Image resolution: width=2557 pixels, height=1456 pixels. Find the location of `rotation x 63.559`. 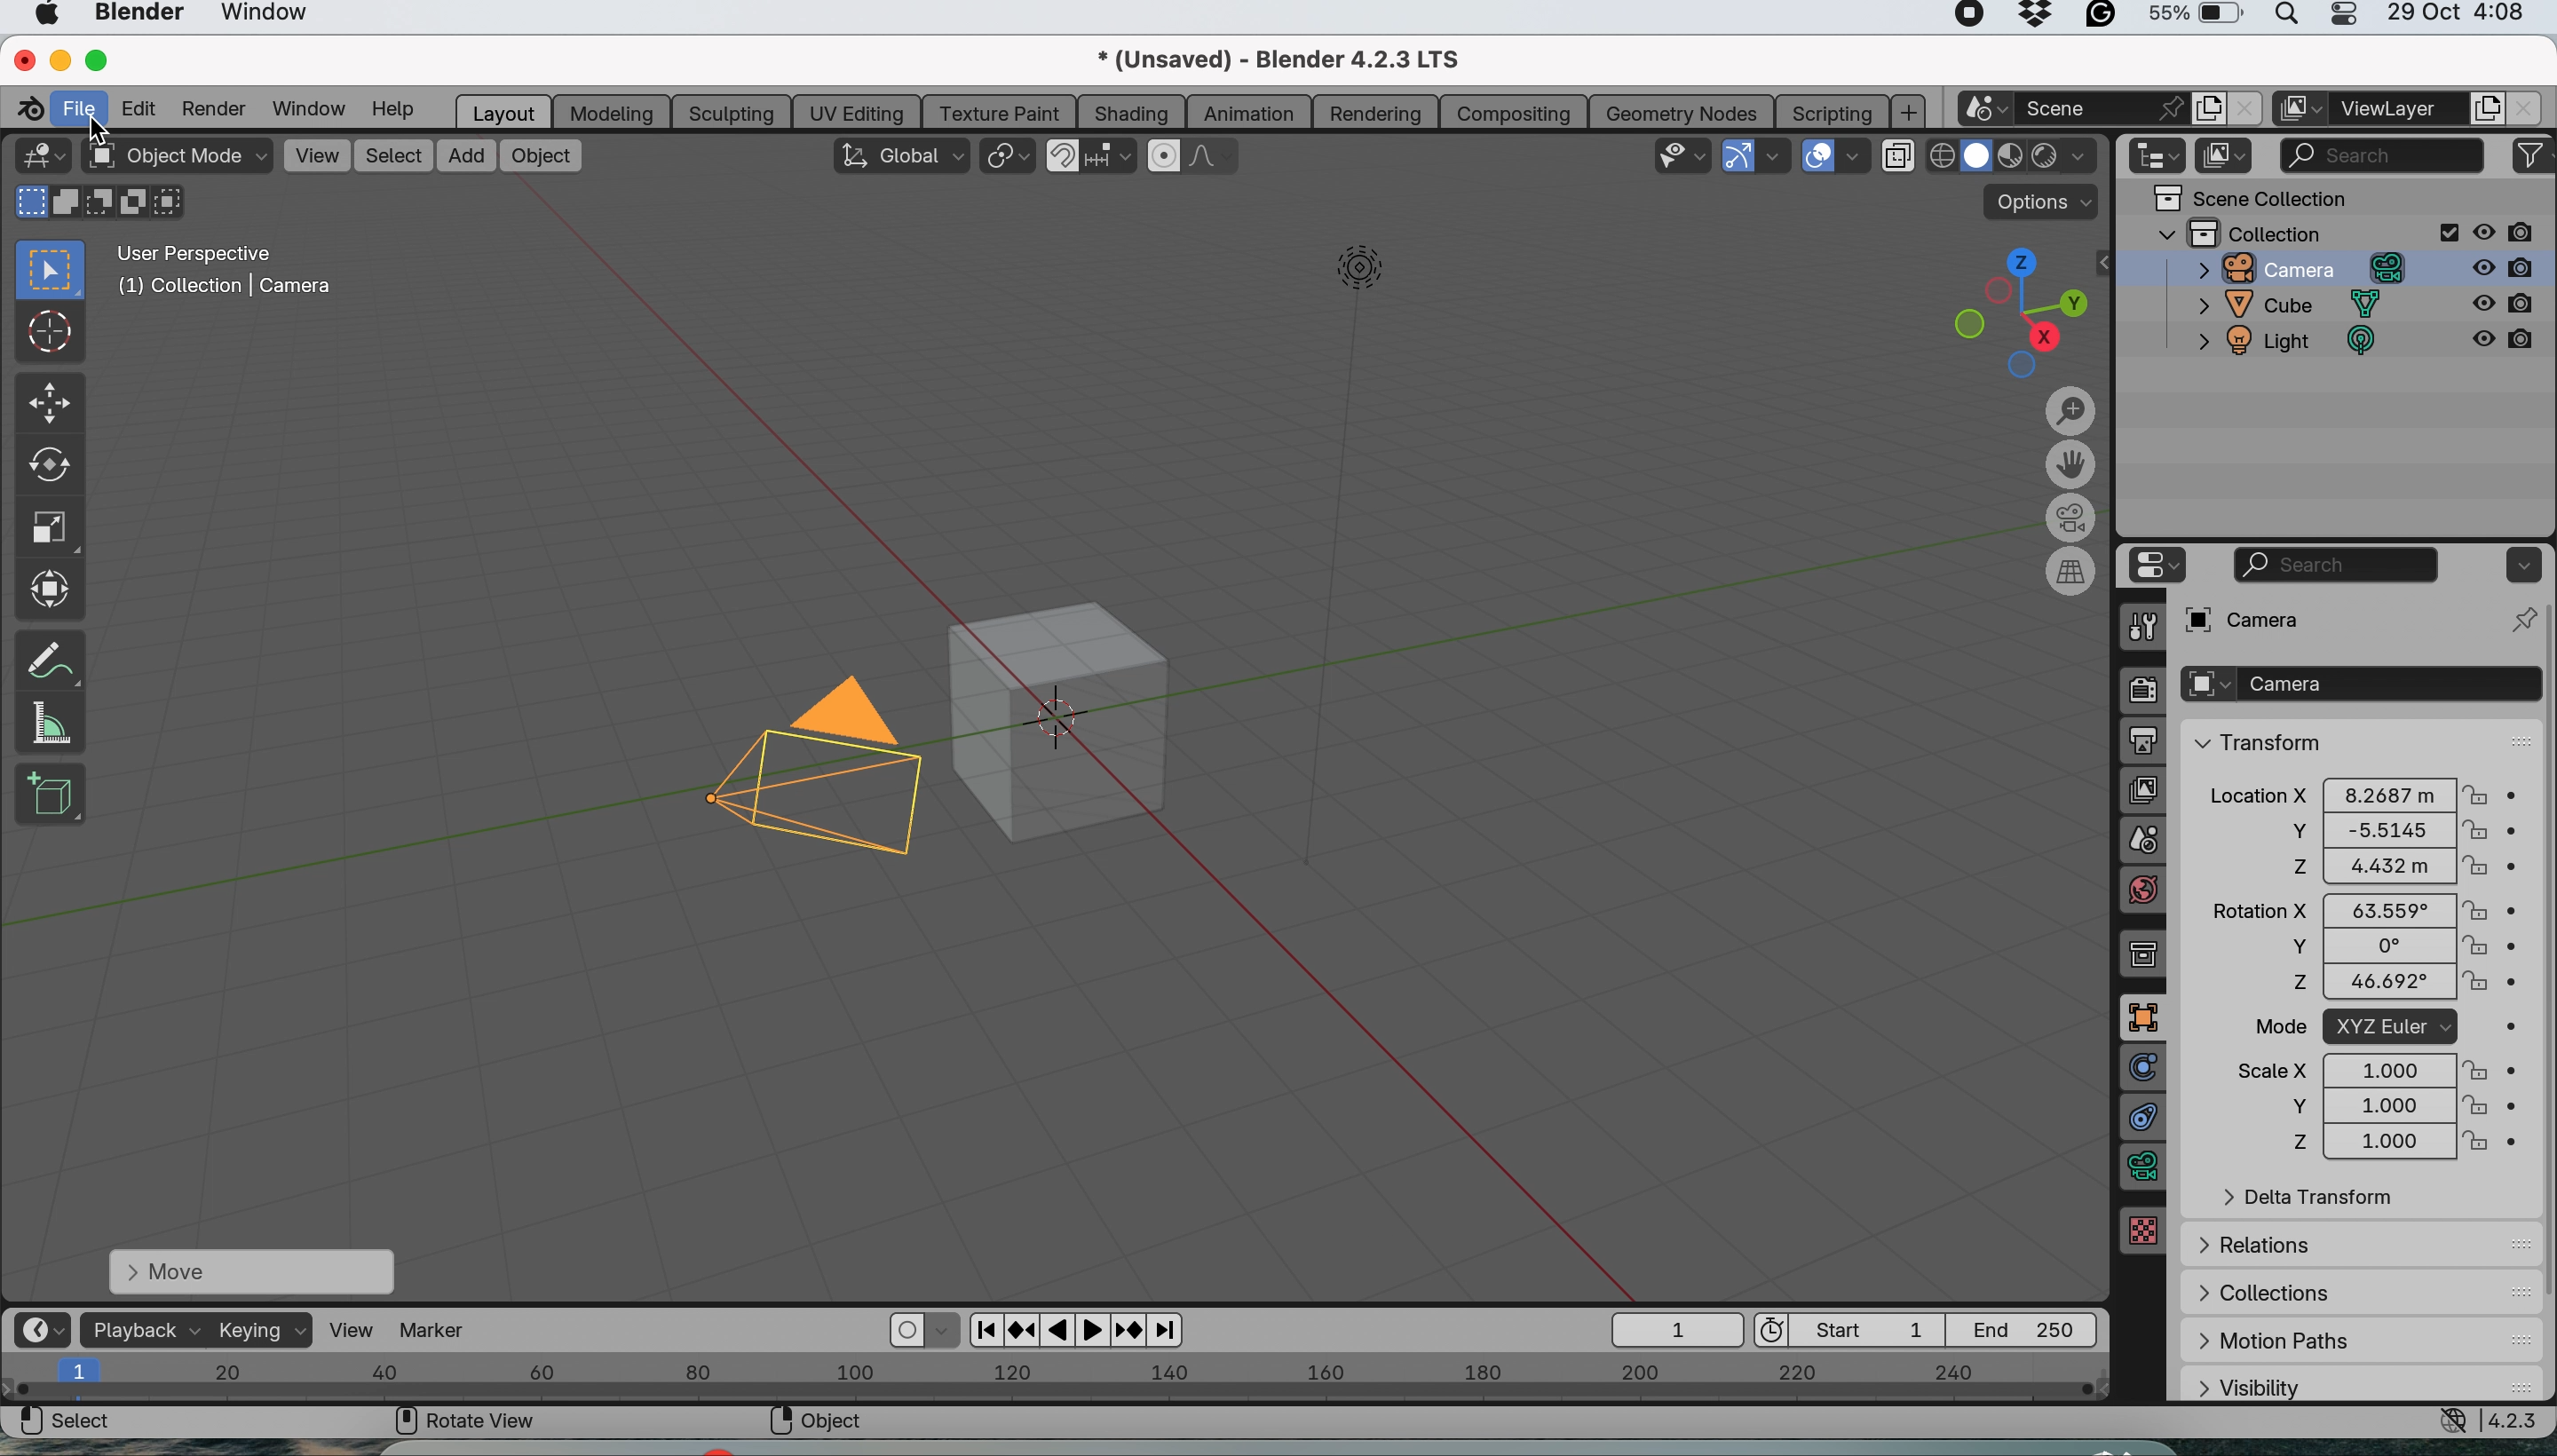

rotation x 63.559 is located at coordinates (2365, 908).